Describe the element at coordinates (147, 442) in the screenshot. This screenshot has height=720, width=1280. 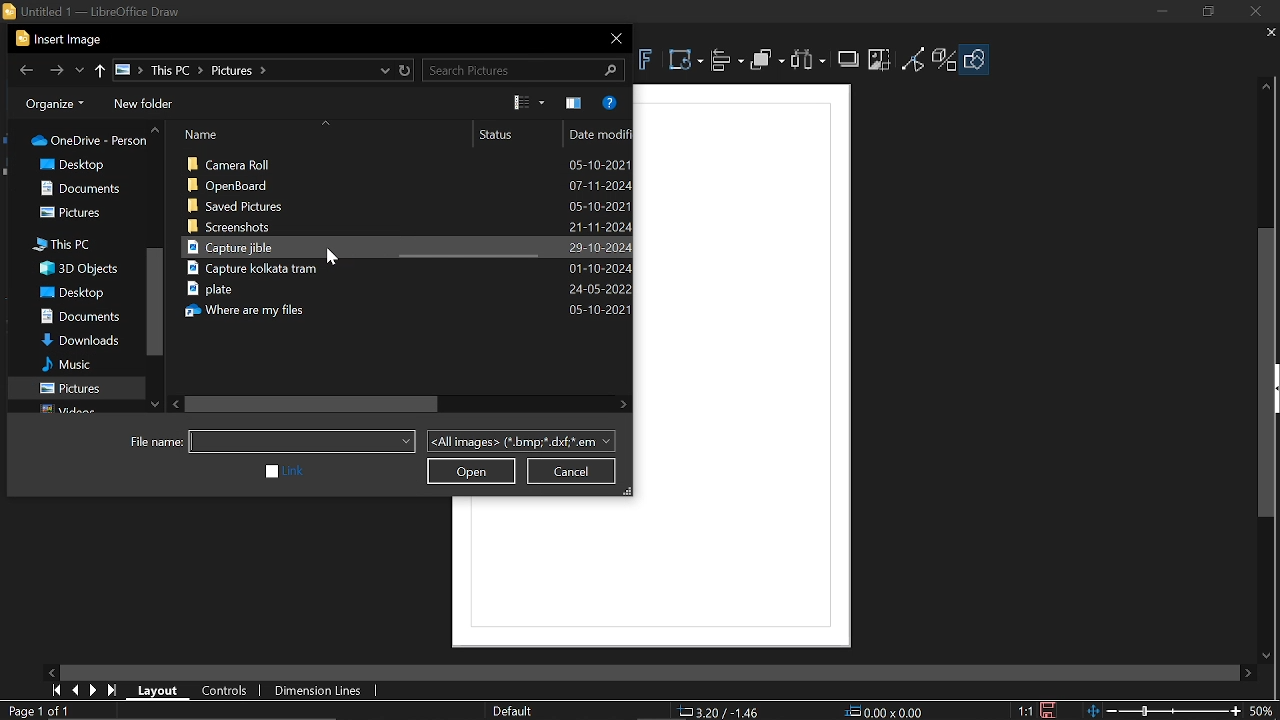
I see `File name:` at that location.